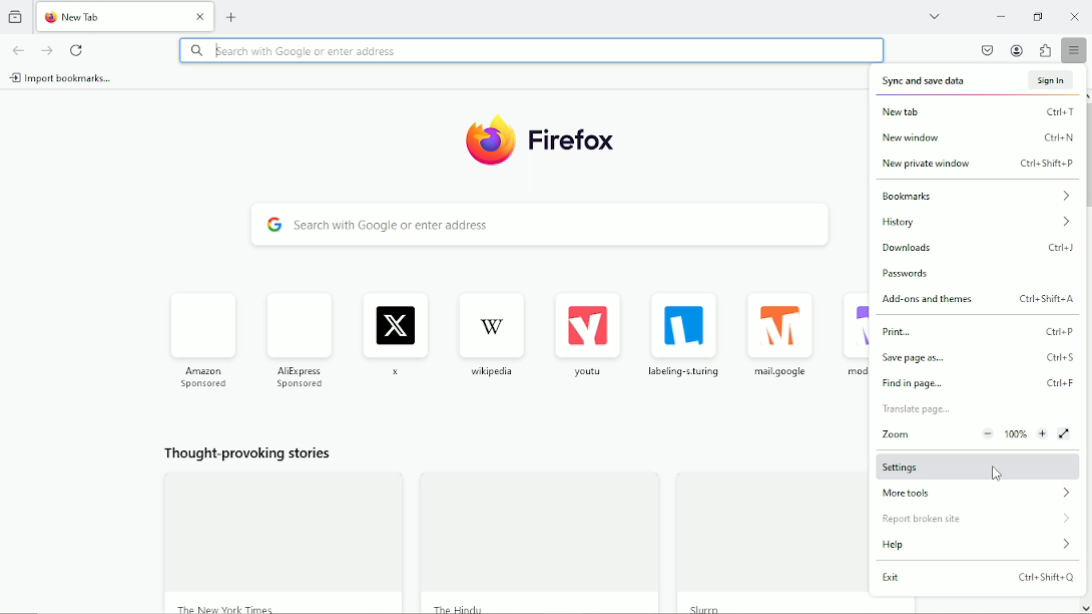  What do you see at coordinates (497, 523) in the screenshot?
I see `thought provoking stories` at bounding box center [497, 523].